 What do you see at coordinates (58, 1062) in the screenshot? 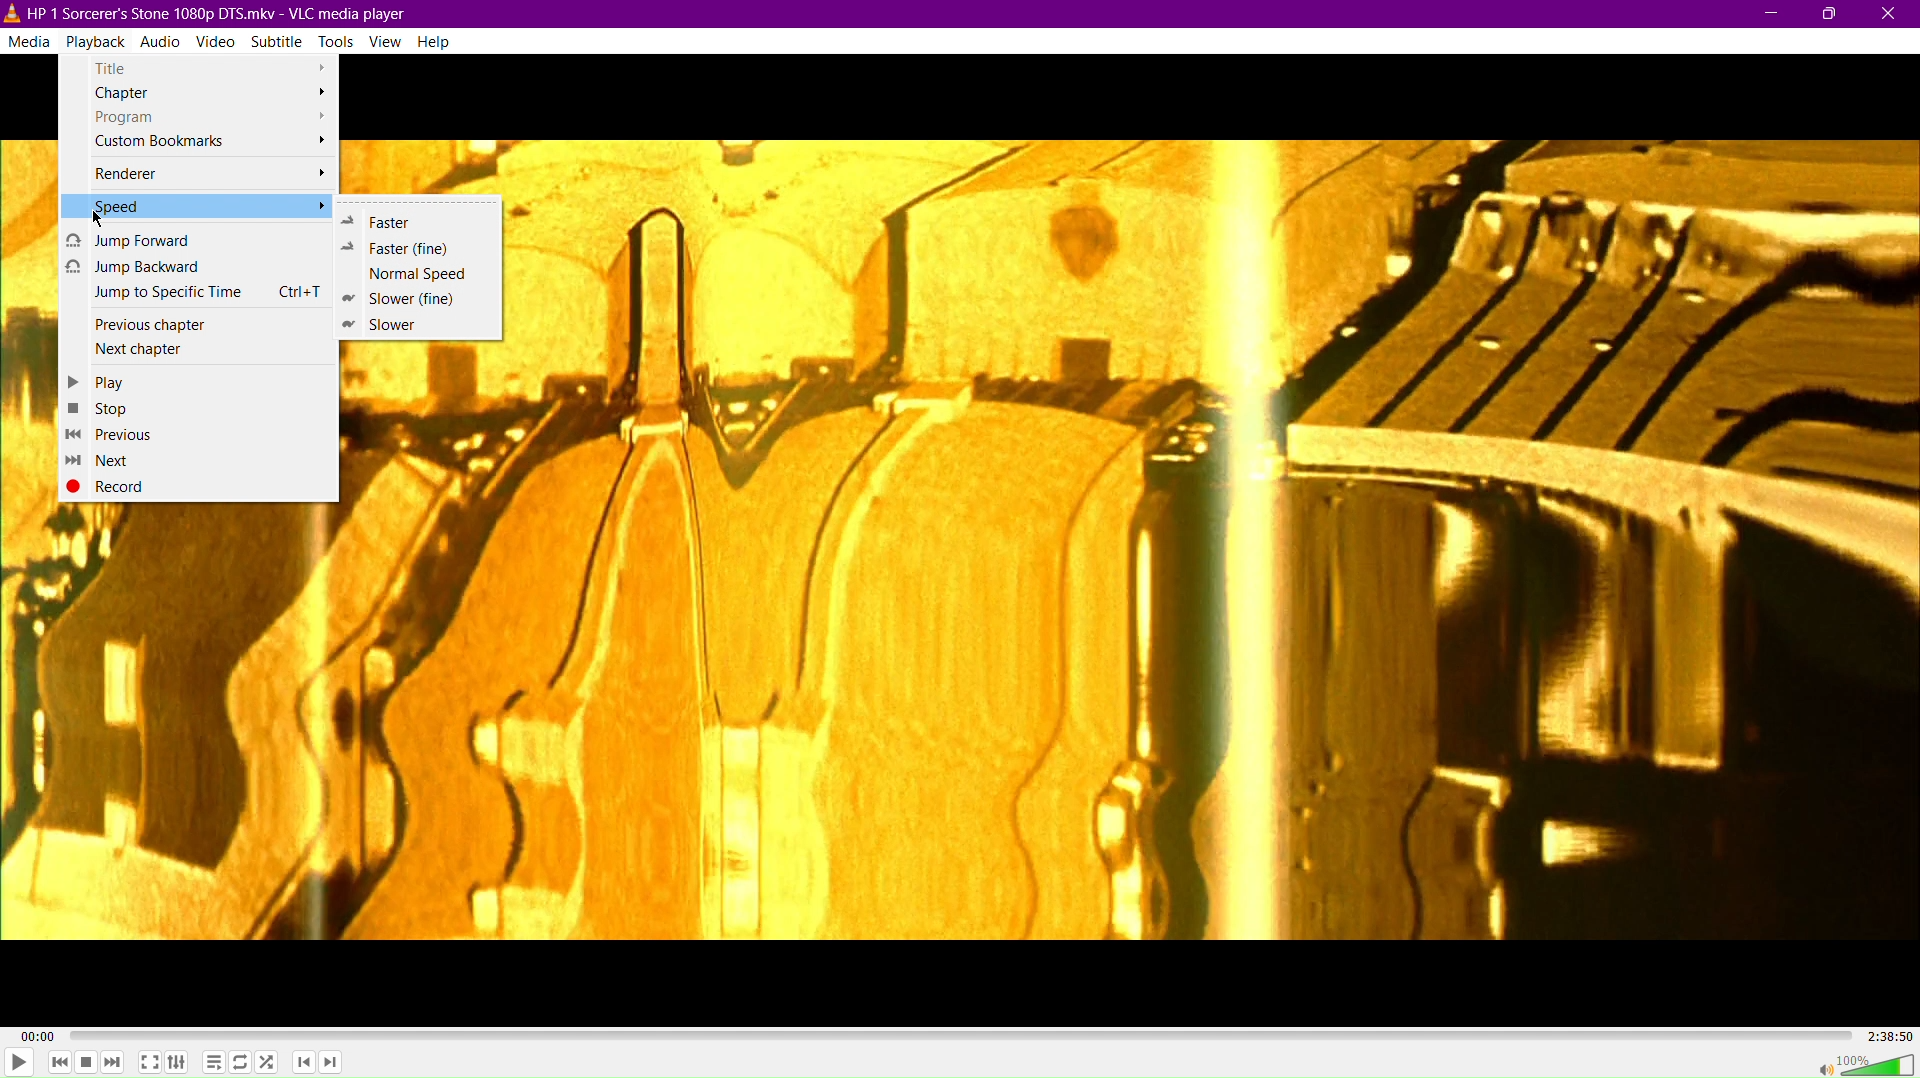
I see `Skip Back` at bounding box center [58, 1062].